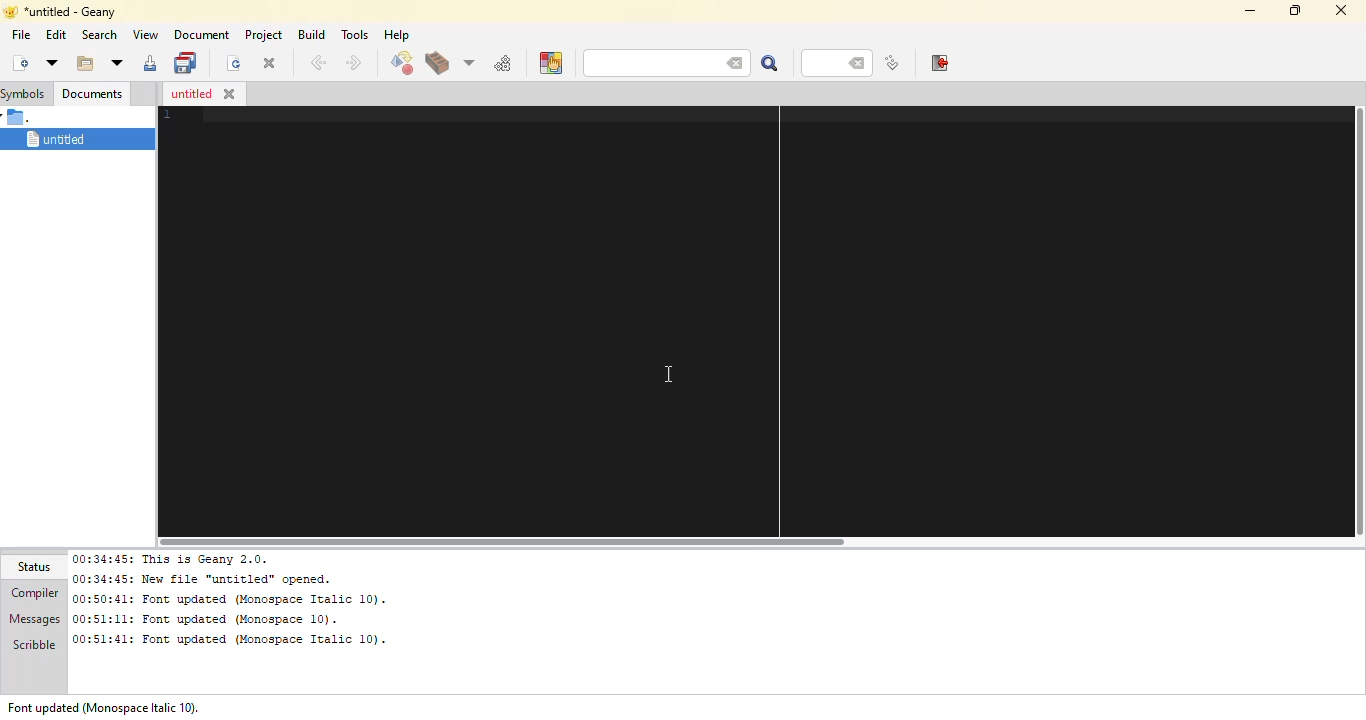  Describe the element at coordinates (1357, 324) in the screenshot. I see `vertical slide bar` at that location.